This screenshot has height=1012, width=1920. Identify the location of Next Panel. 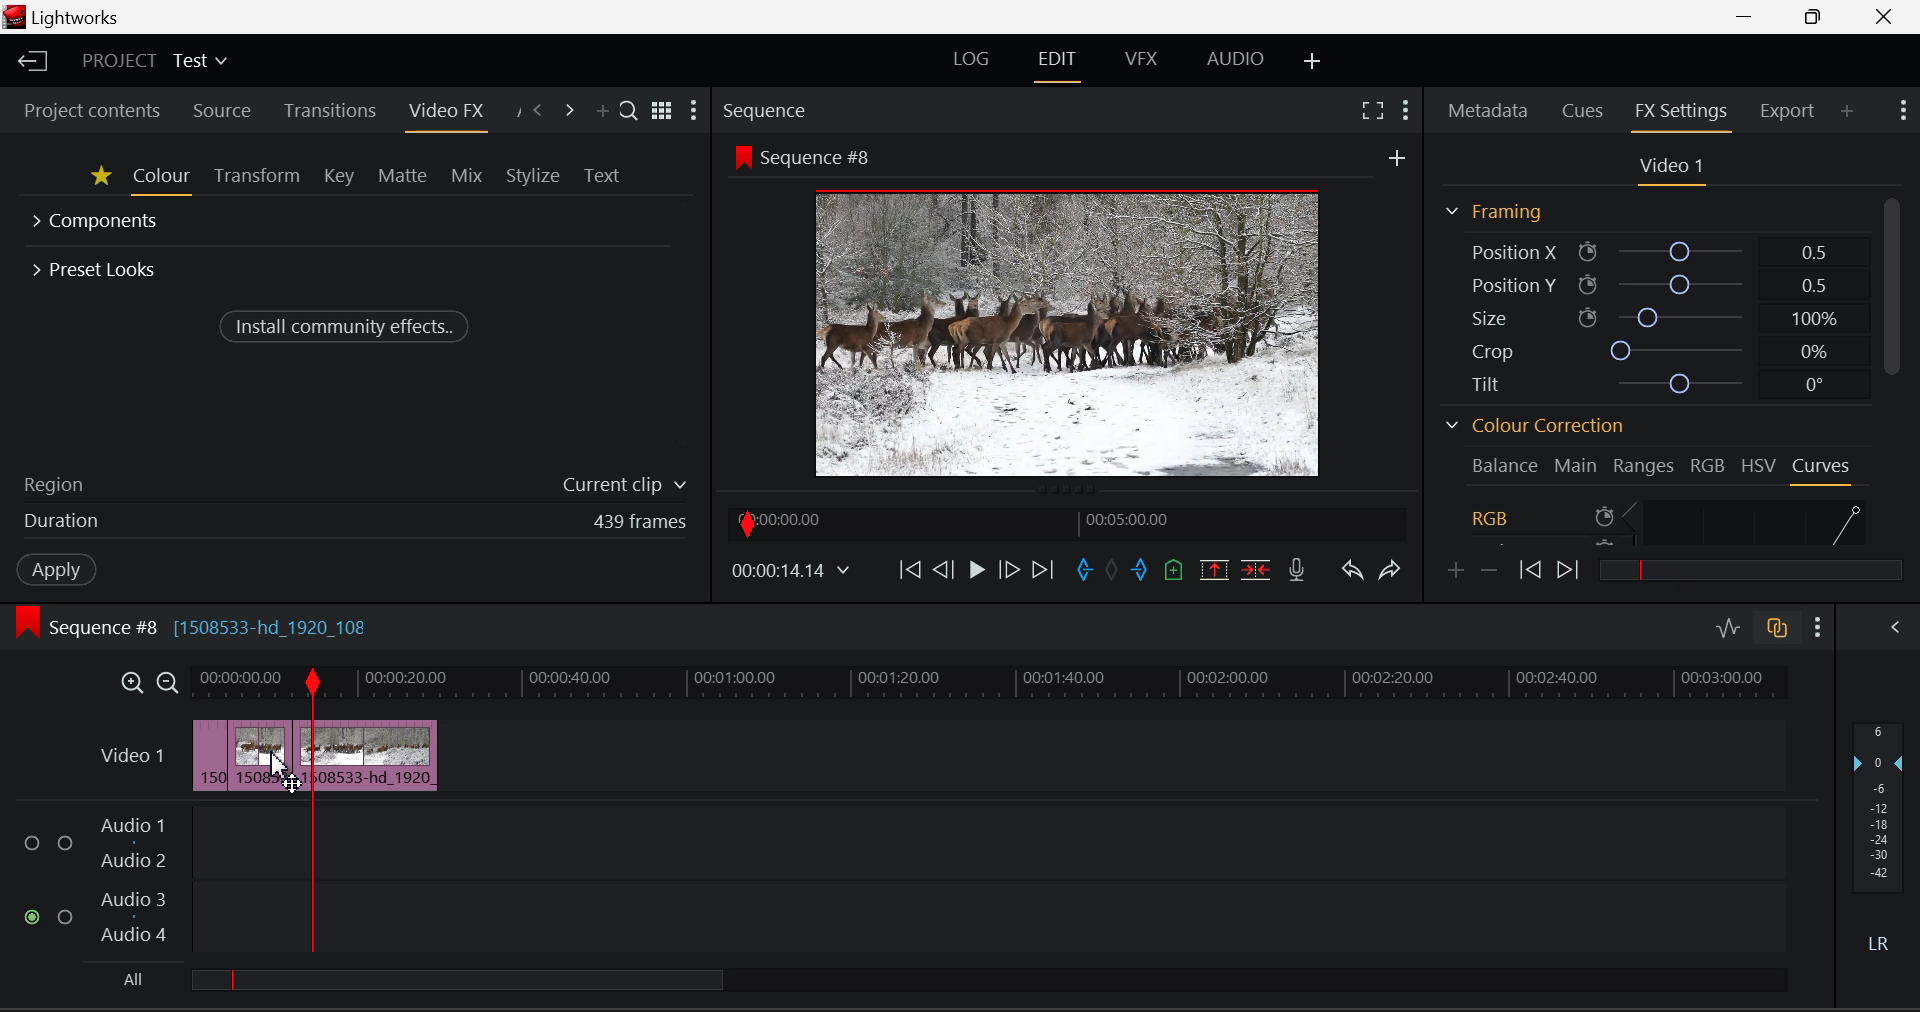
(569, 108).